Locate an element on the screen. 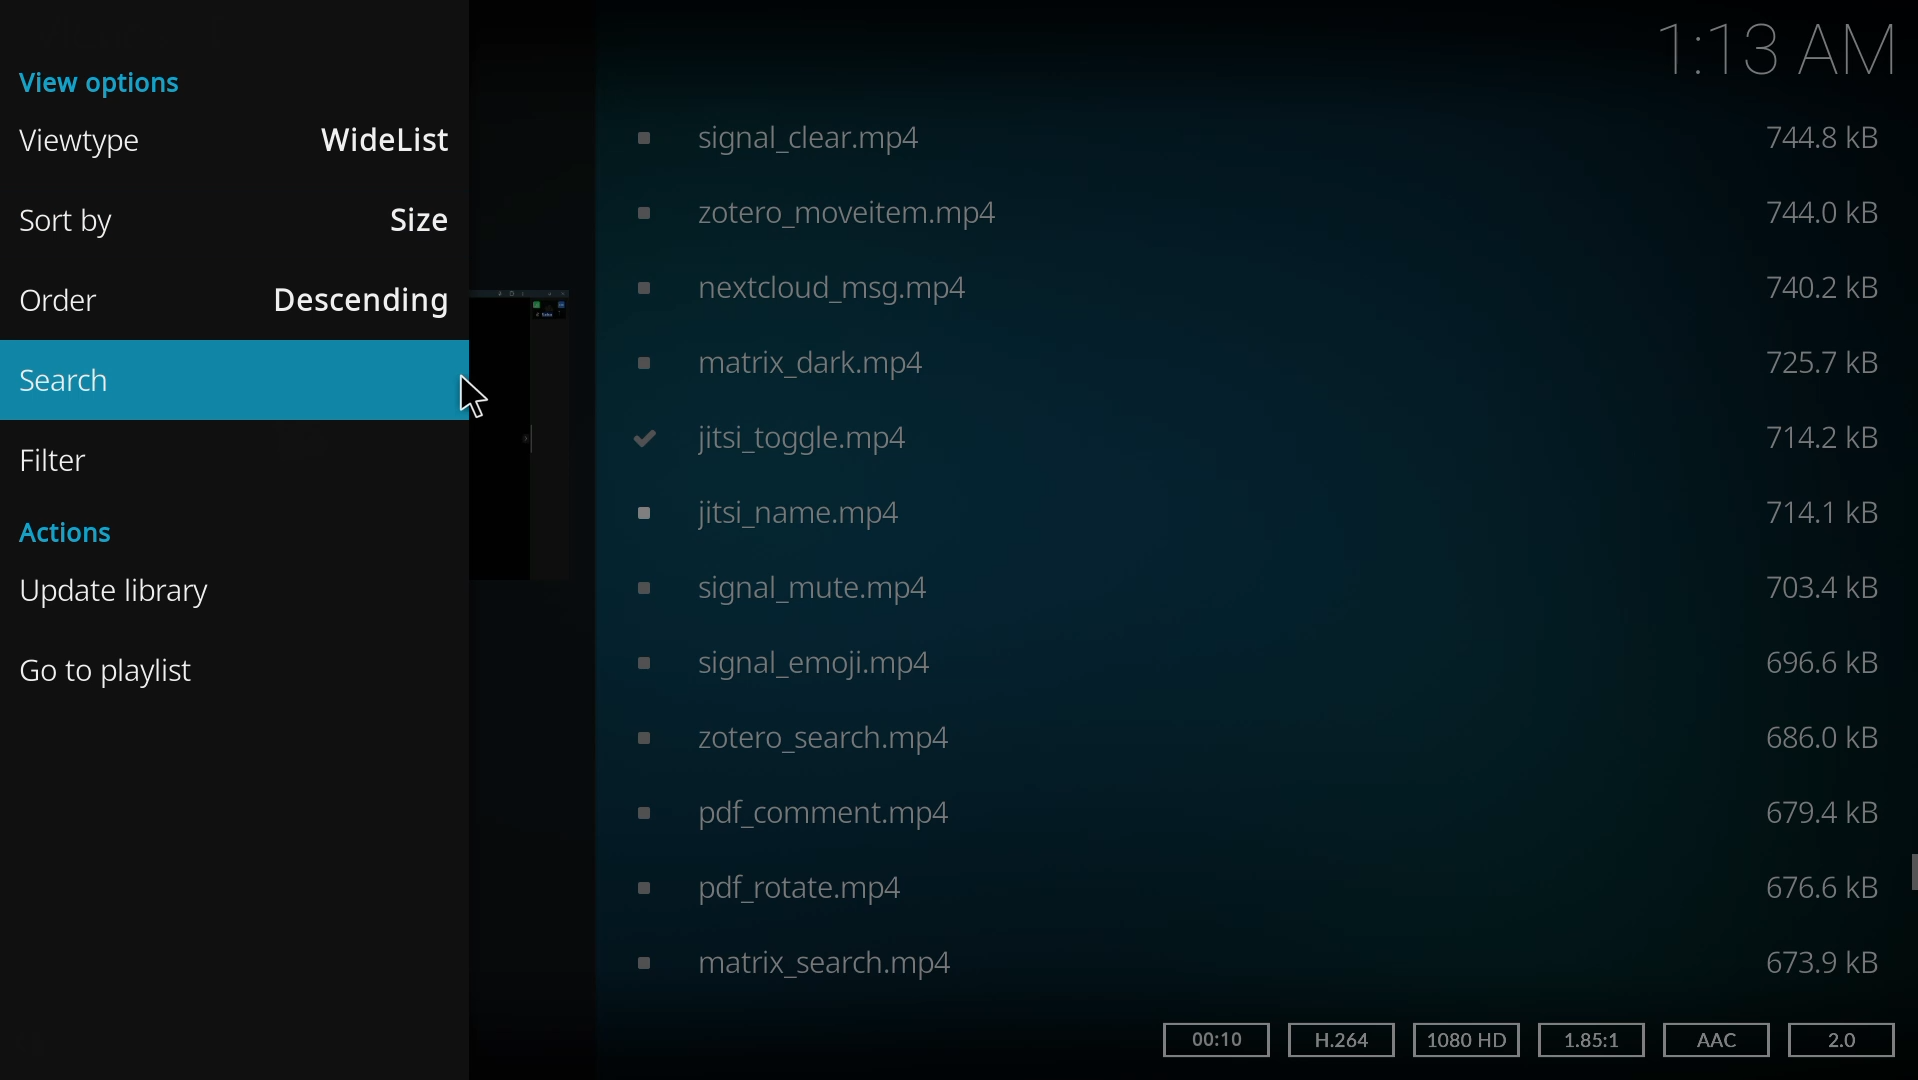  size is located at coordinates (1823, 814).